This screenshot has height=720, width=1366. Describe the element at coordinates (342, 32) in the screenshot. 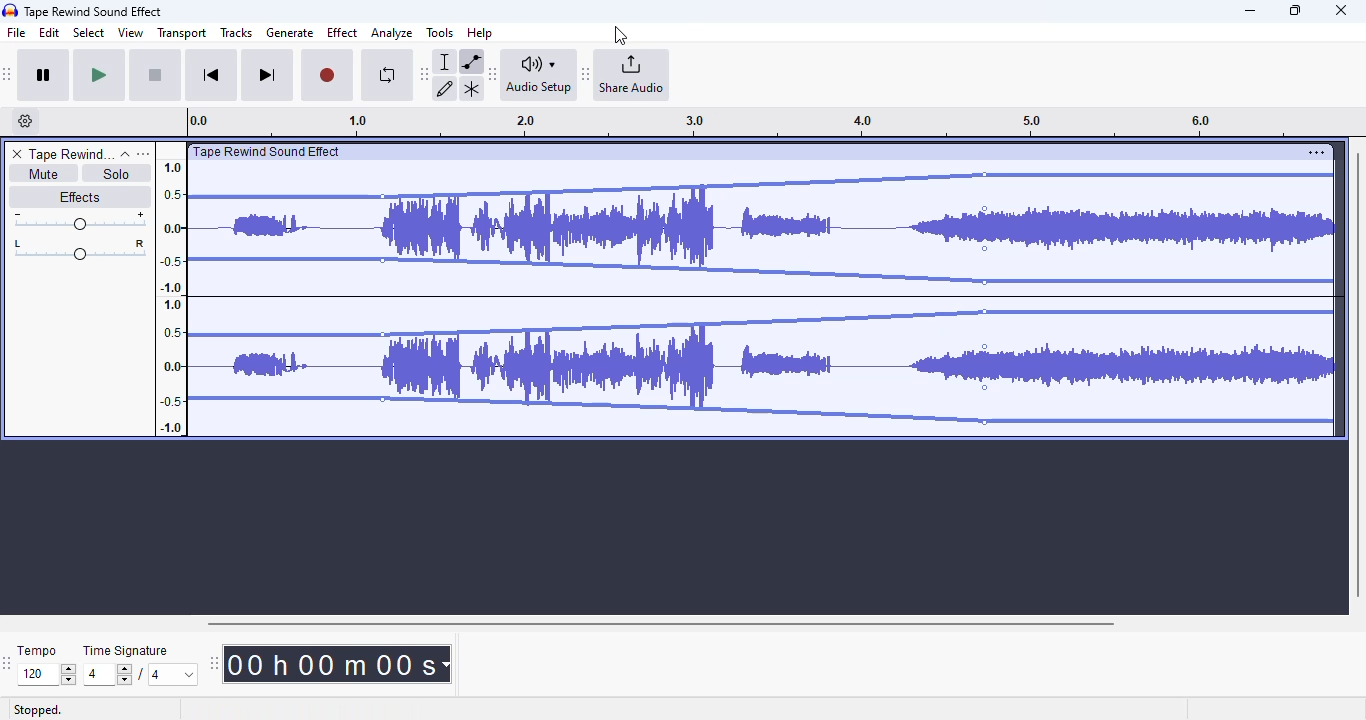

I see `effect` at that location.